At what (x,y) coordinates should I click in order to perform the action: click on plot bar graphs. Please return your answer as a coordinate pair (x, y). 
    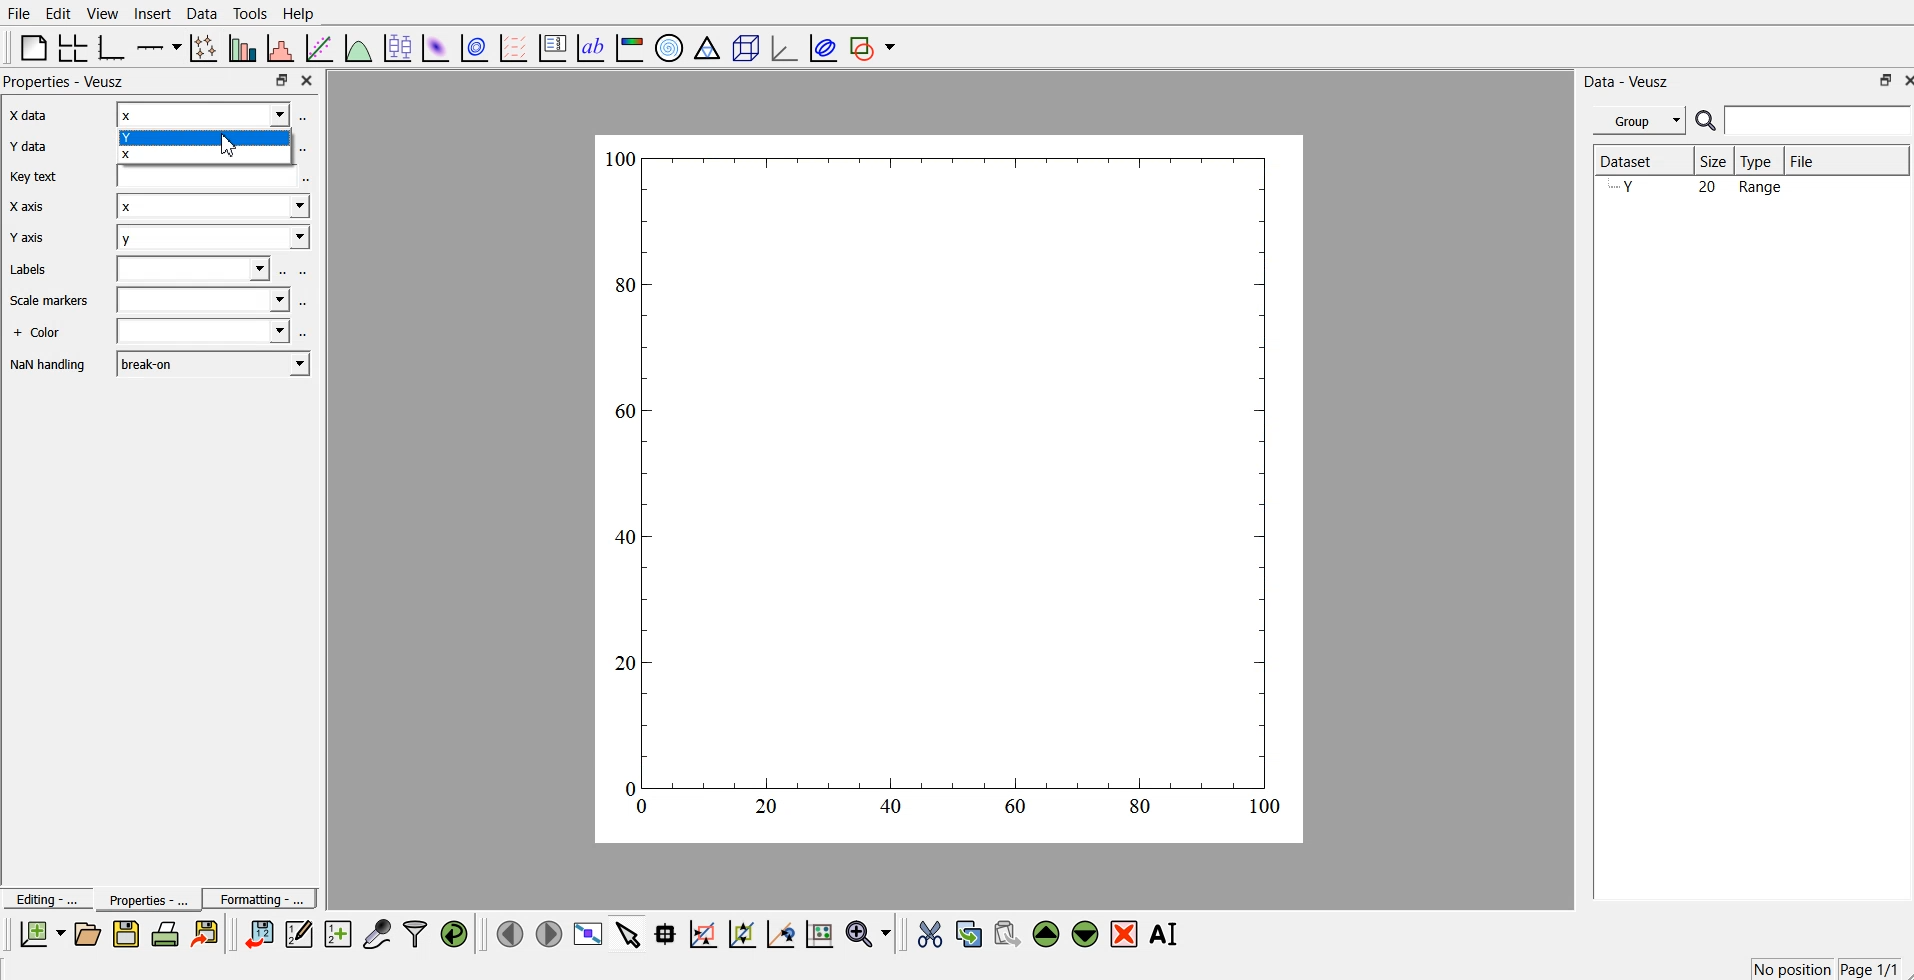
    Looking at the image, I should click on (244, 48).